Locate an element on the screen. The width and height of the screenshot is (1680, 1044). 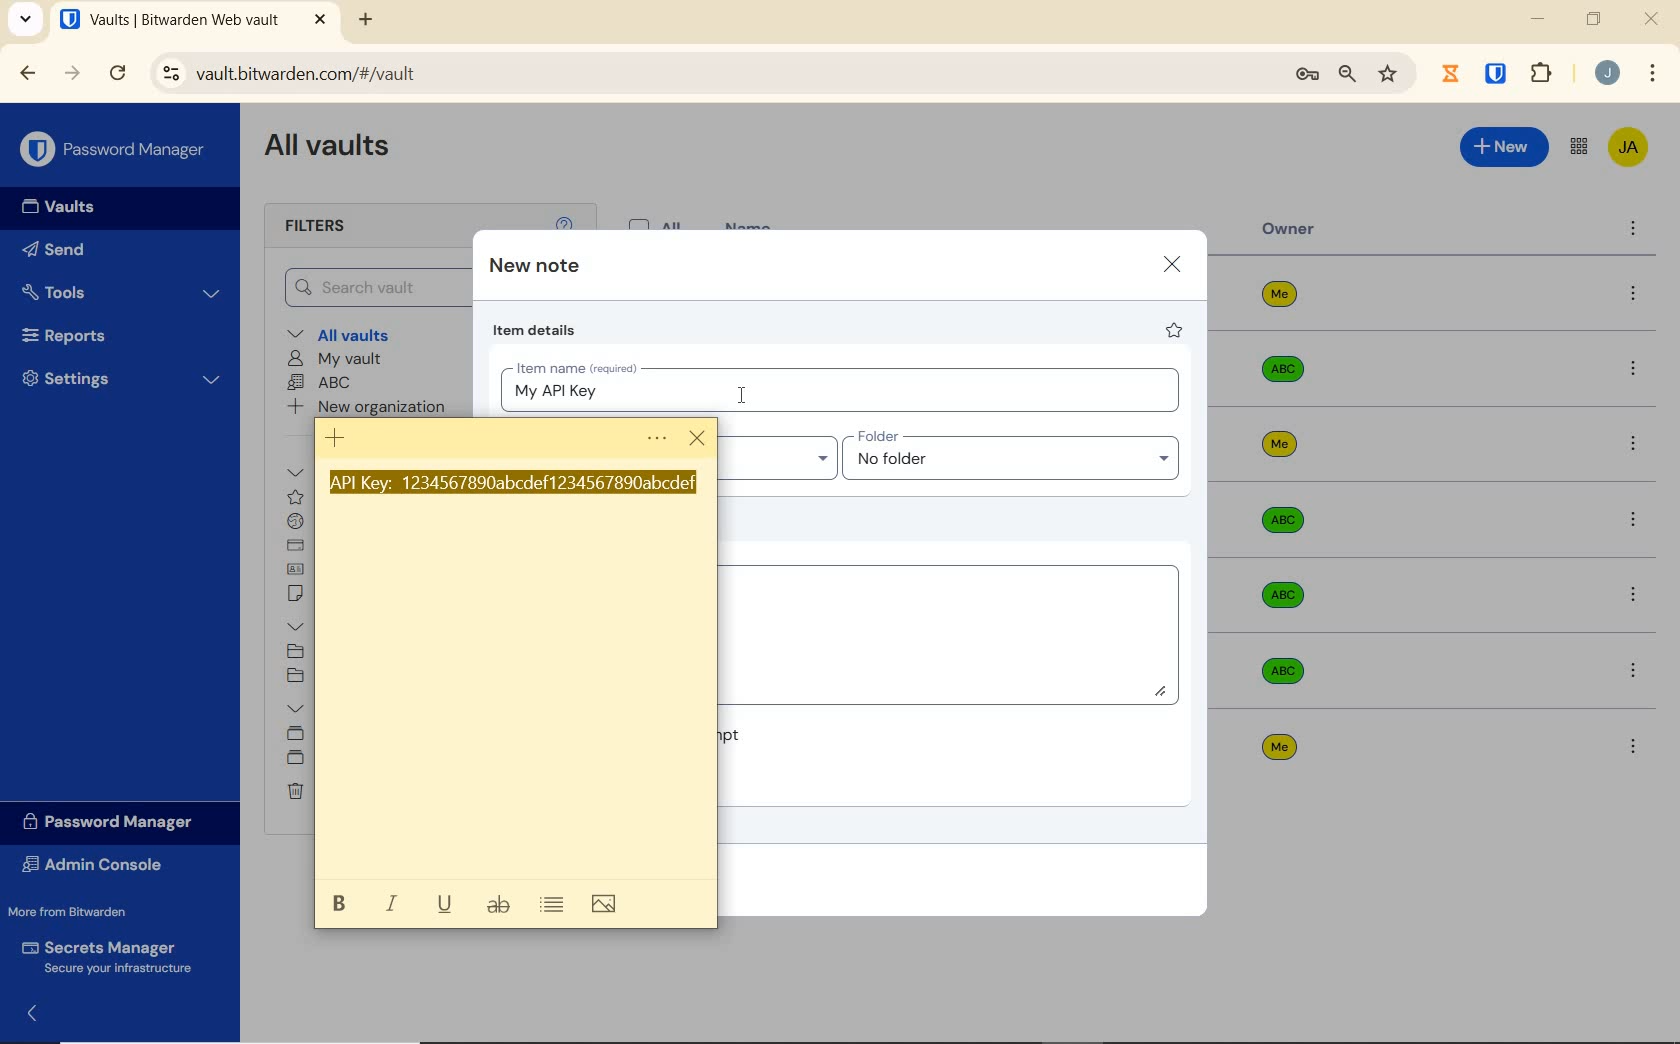
RESTORE is located at coordinates (1593, 22).